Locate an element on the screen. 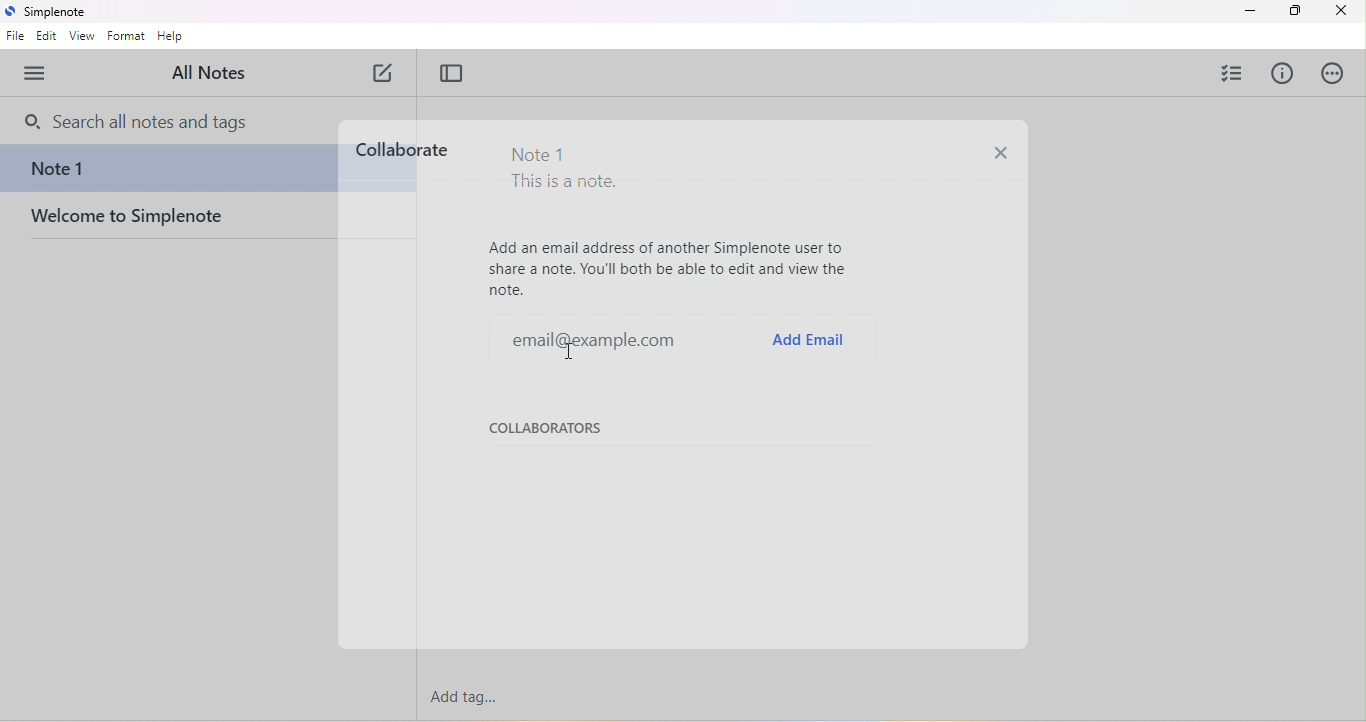  add tag is located at coordinates (465, 697).